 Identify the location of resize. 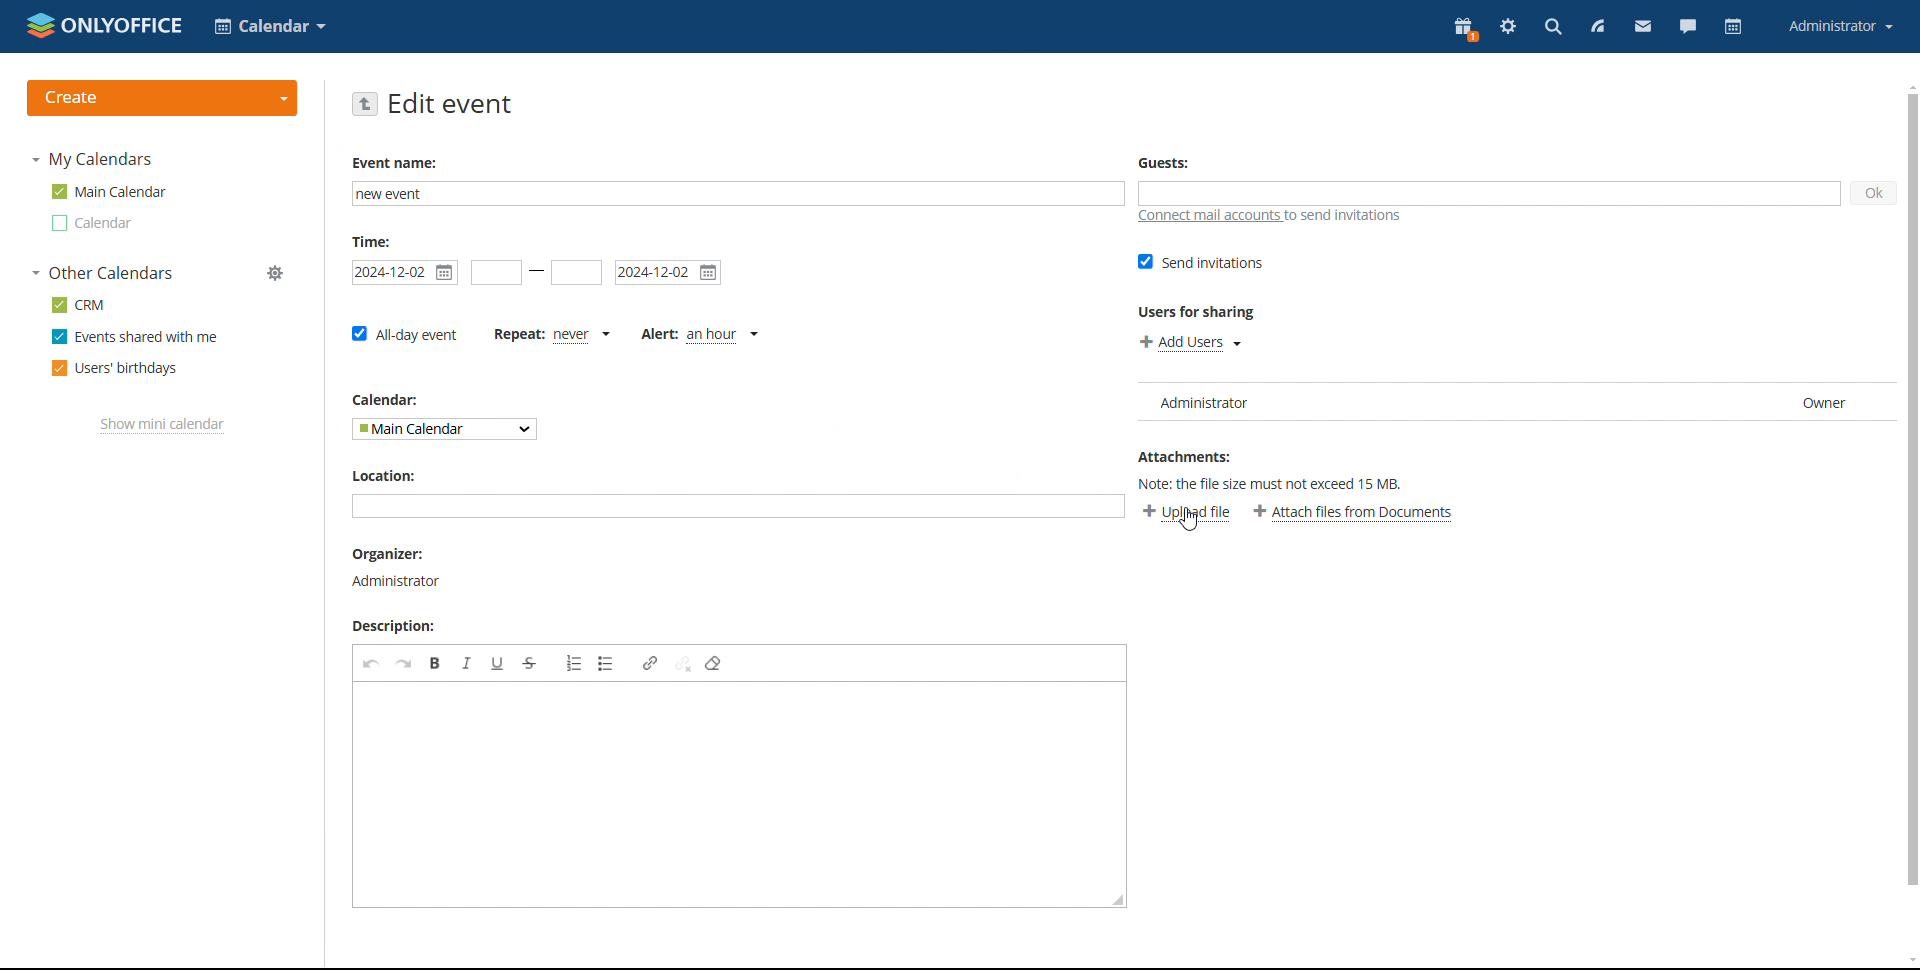
(1120, 899).